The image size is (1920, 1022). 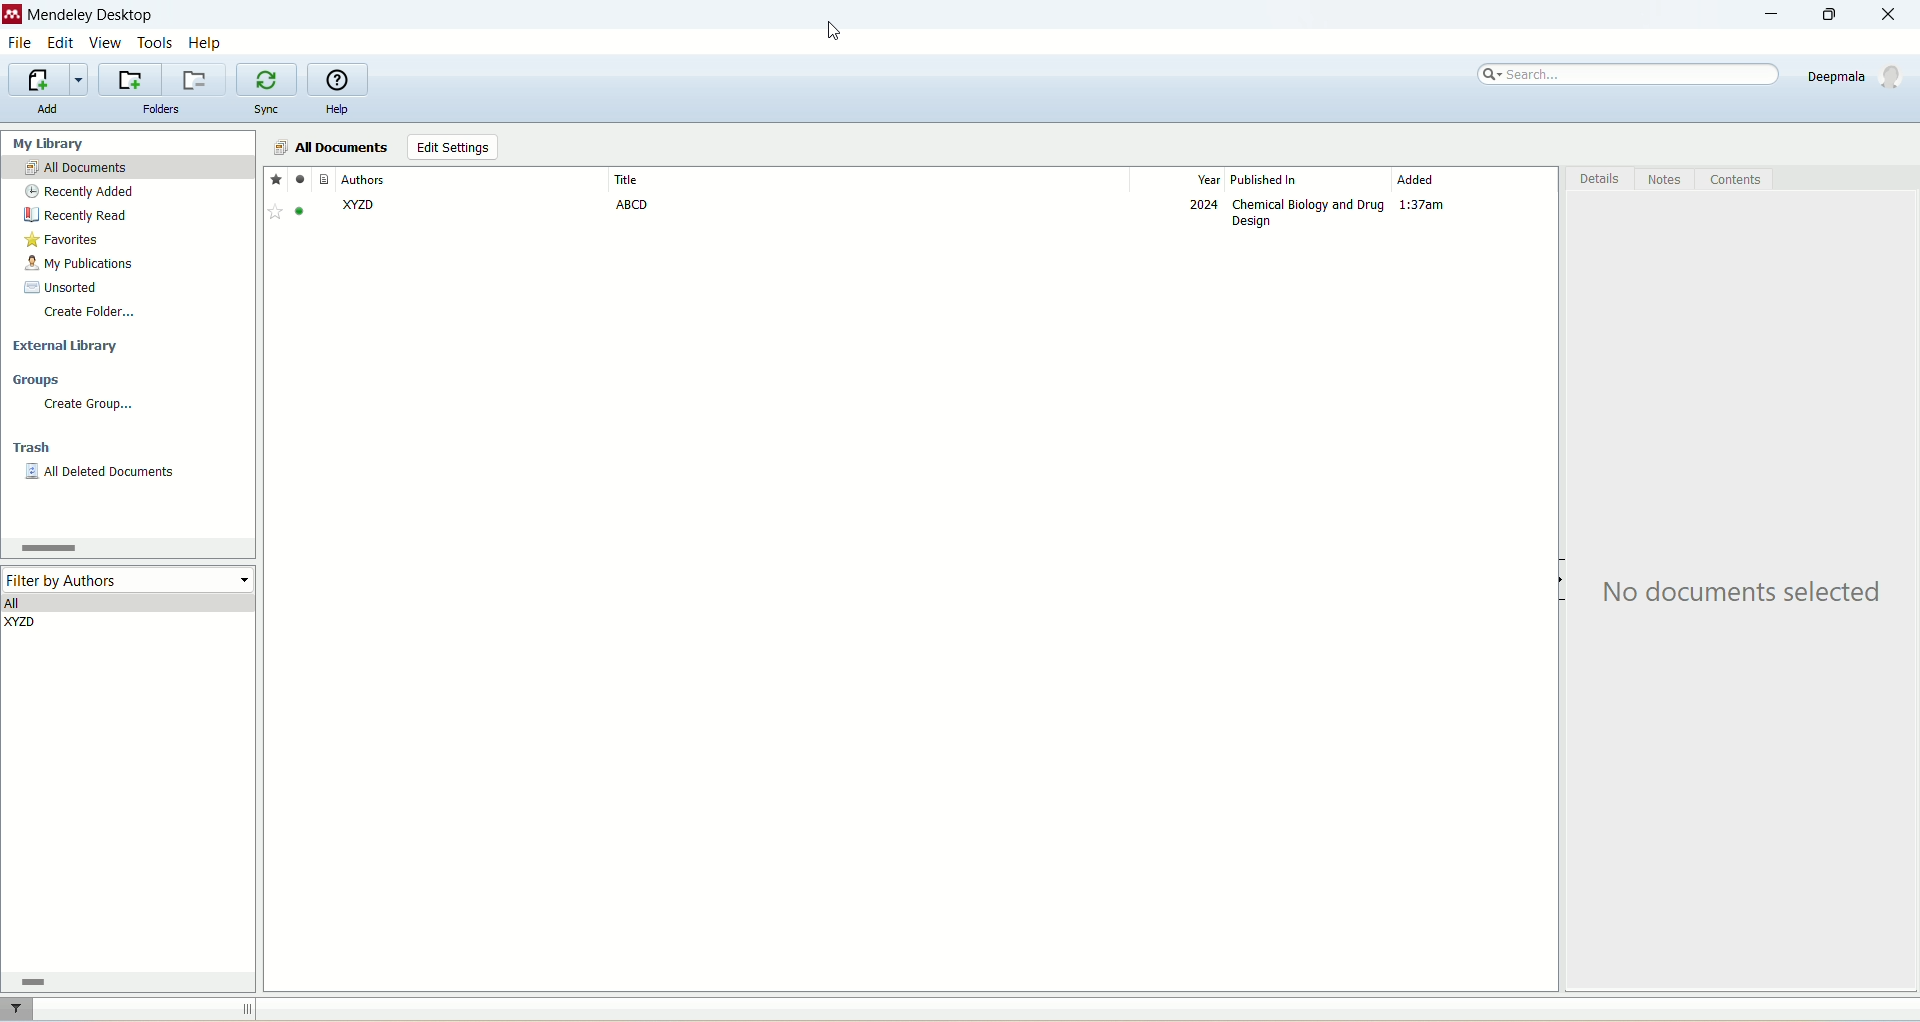 What do you see at coordinates (1475, 180) in the screenshot?
I see `added` at bounding box center [1475, 180].